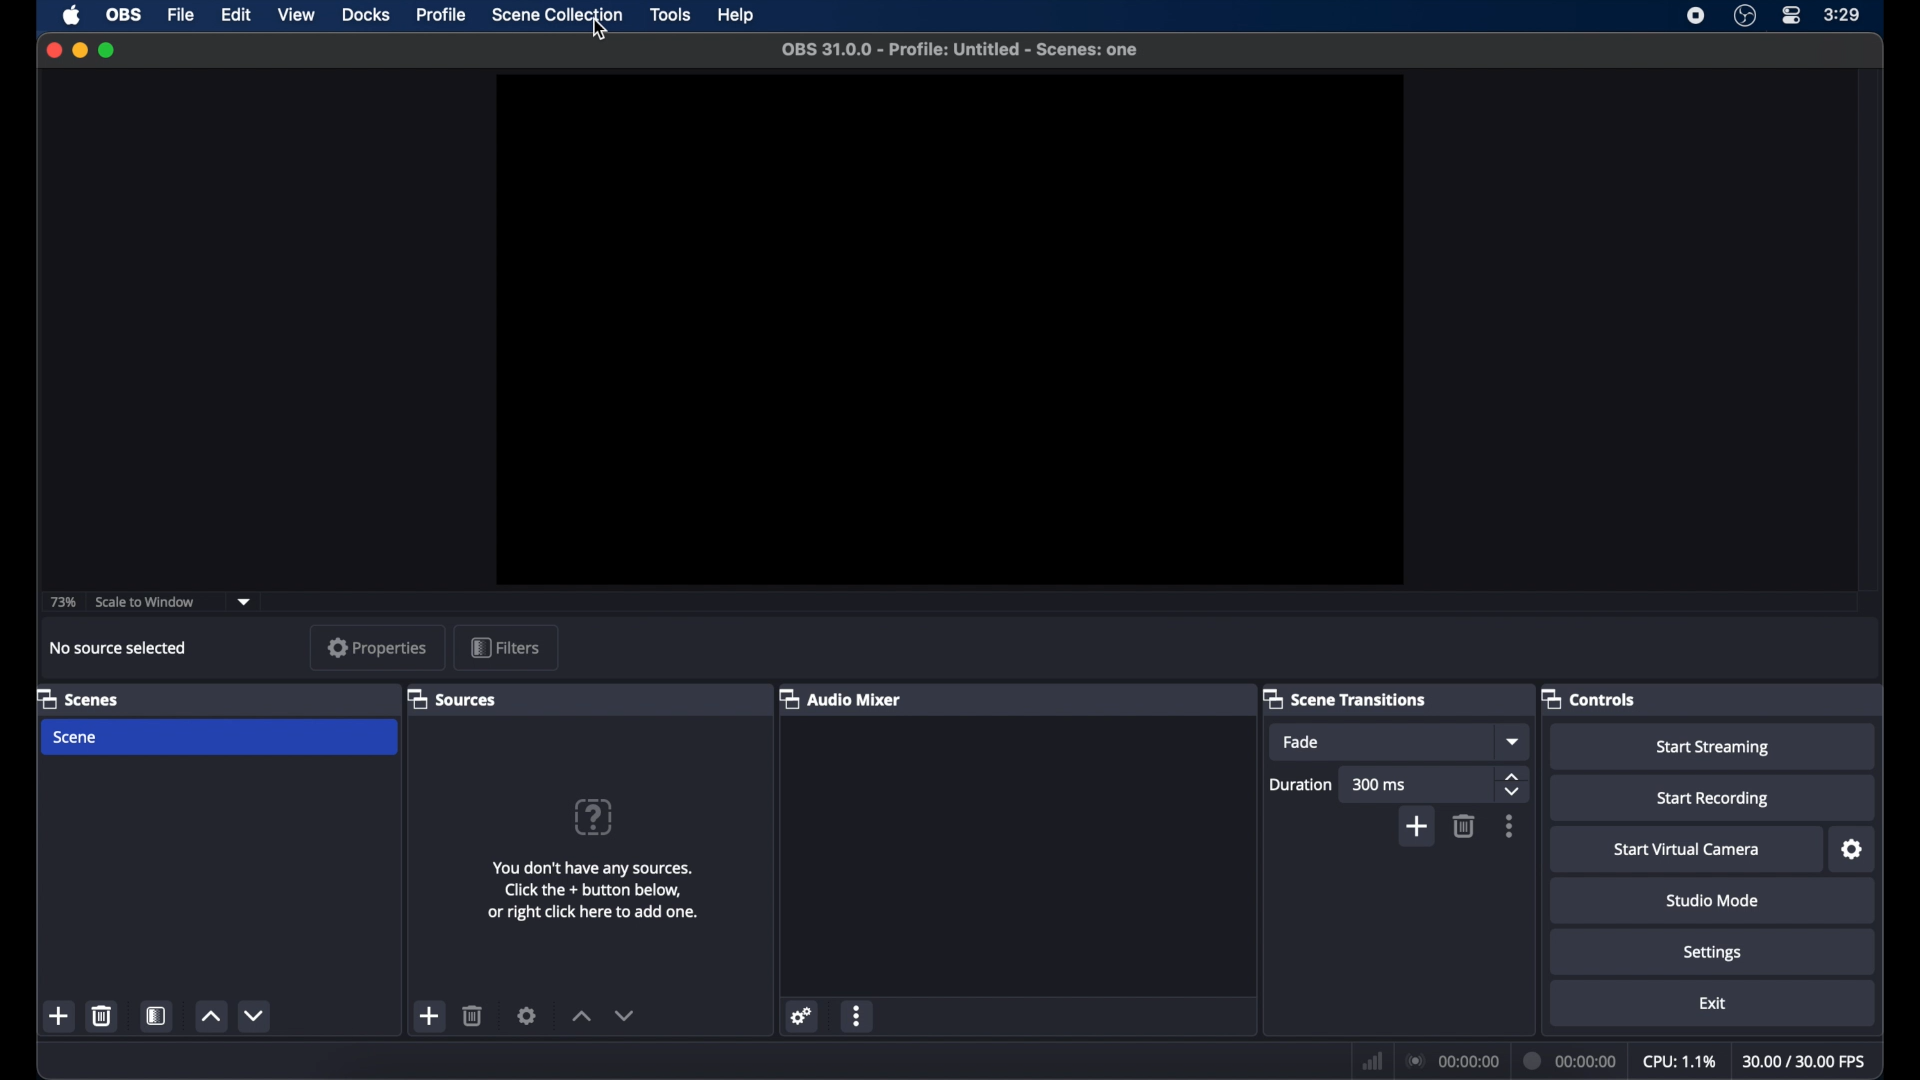 Image resolution: width=1920 pixels, height=1080 pixels. Describe the element at coordinates (379, 648) in the screenshot. I see `properties` at that location.